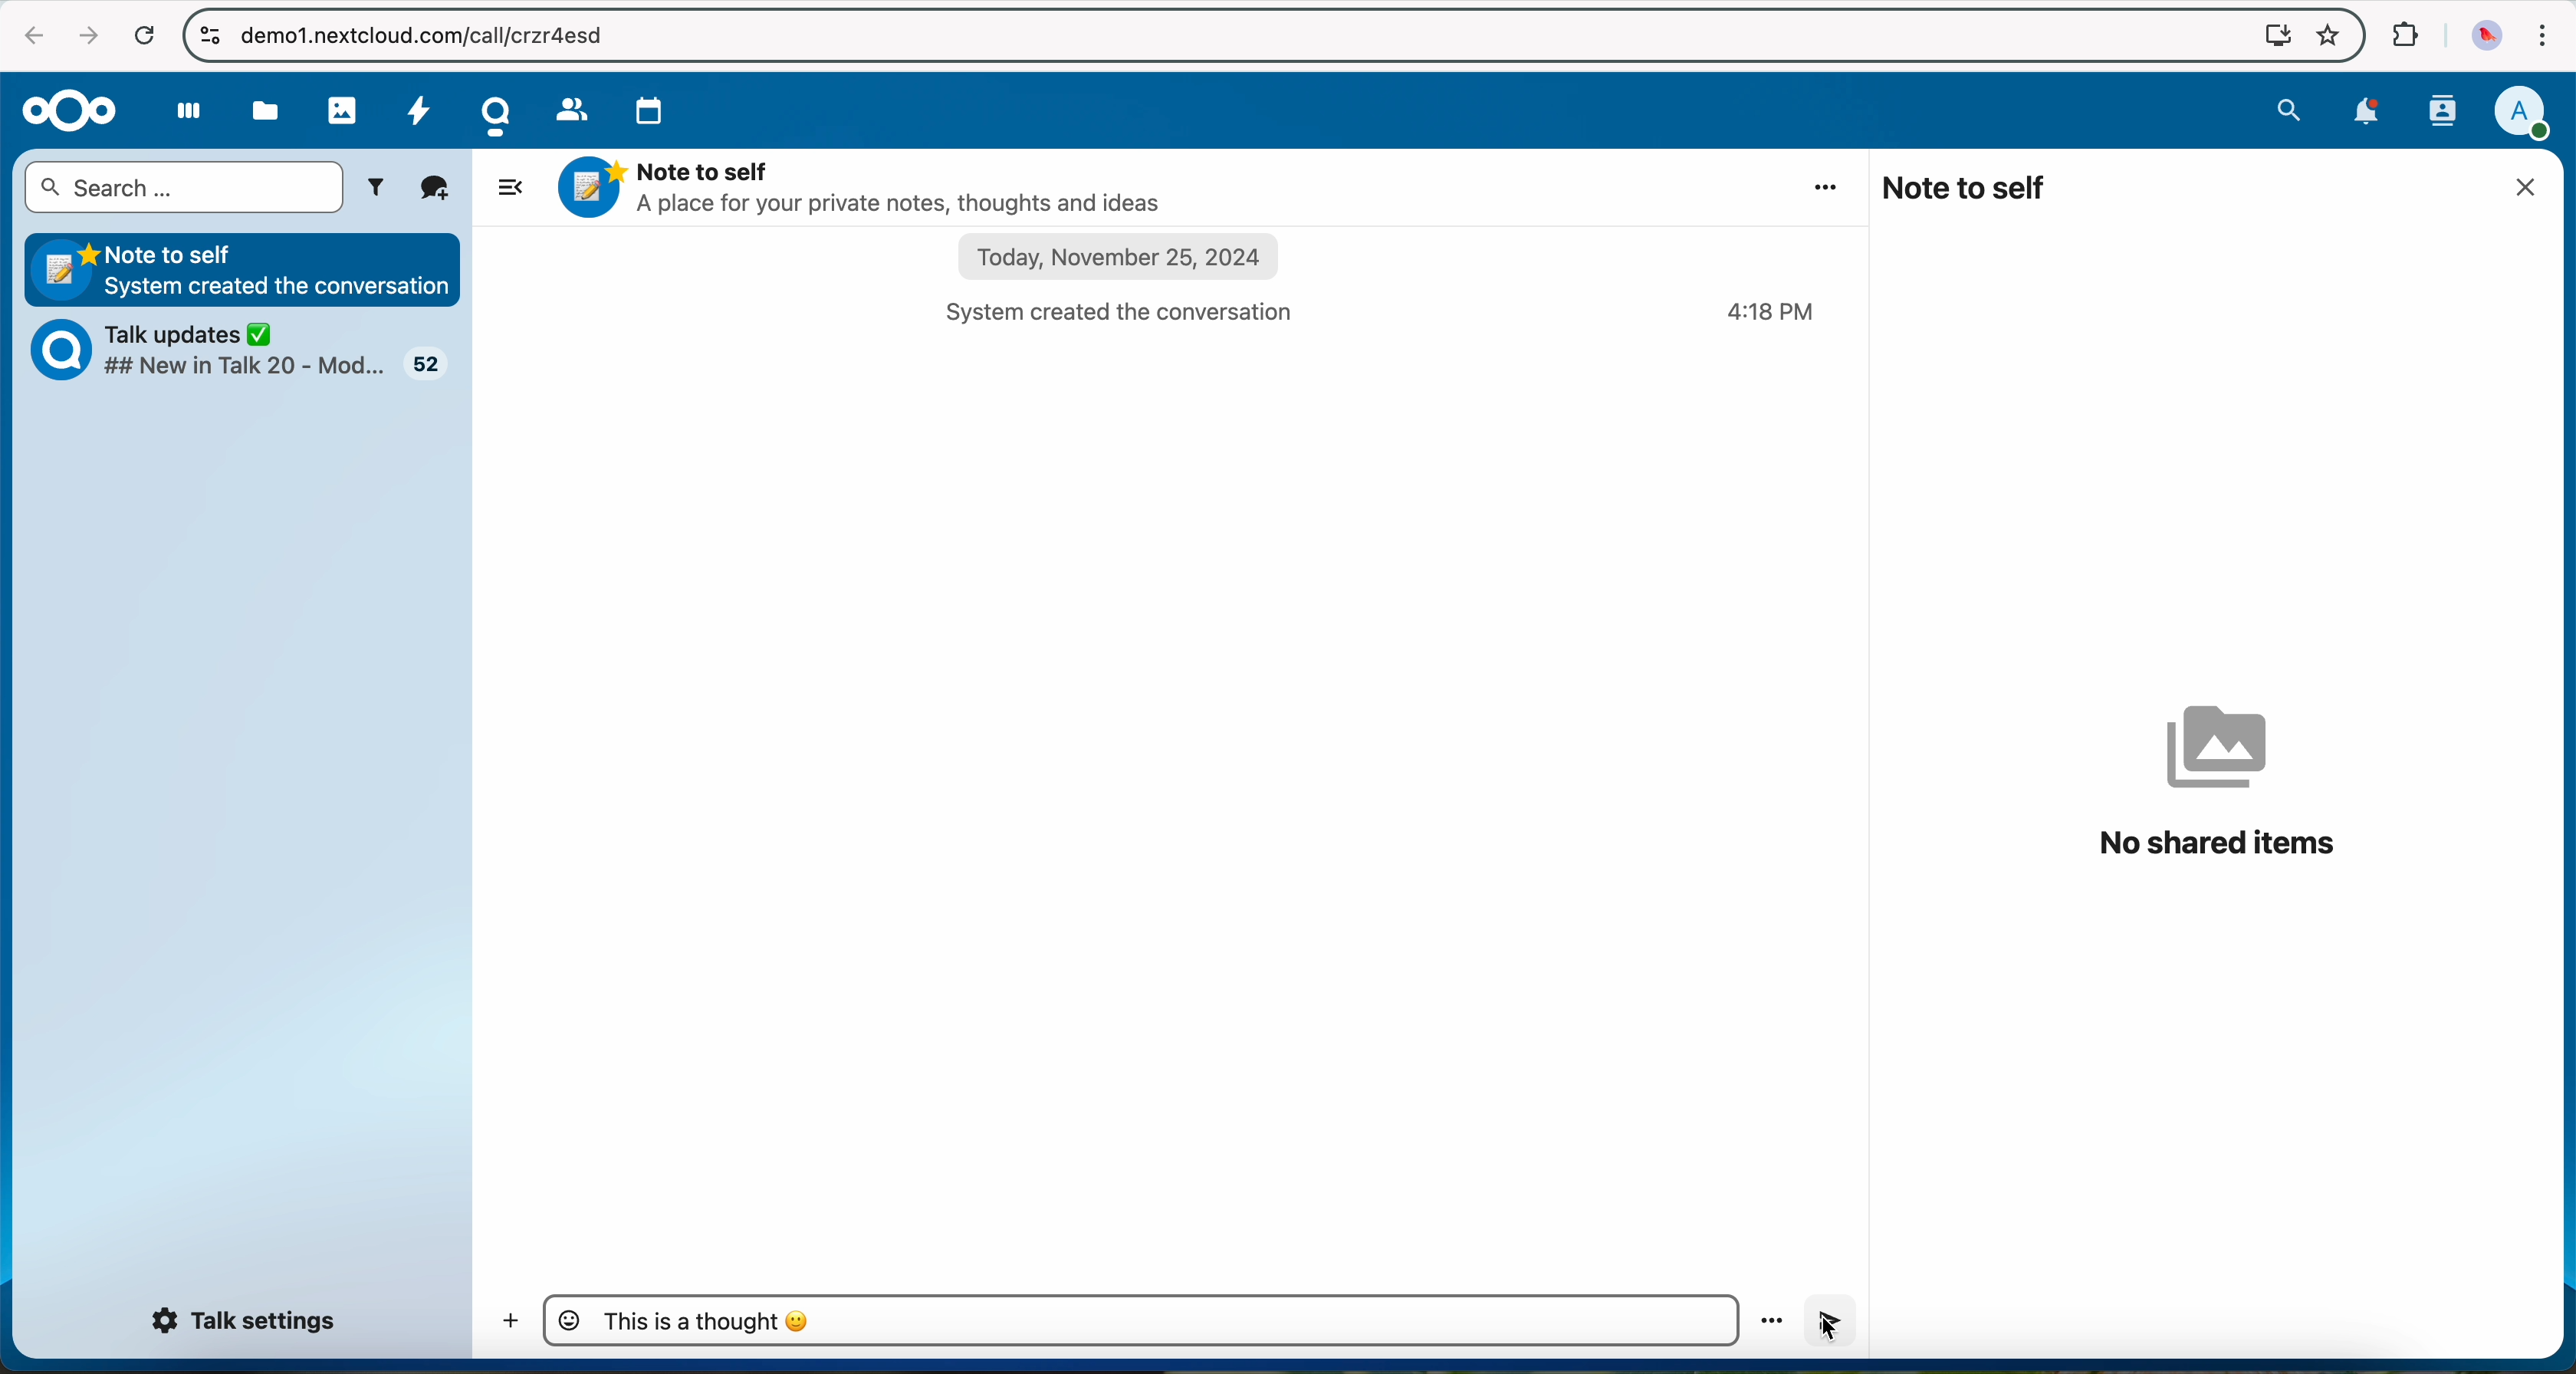 The height and width of the screenshot is (1374, 2576). Describe the element at coordinates (1829, 186) in the screenshot. I see `more options` at that location.